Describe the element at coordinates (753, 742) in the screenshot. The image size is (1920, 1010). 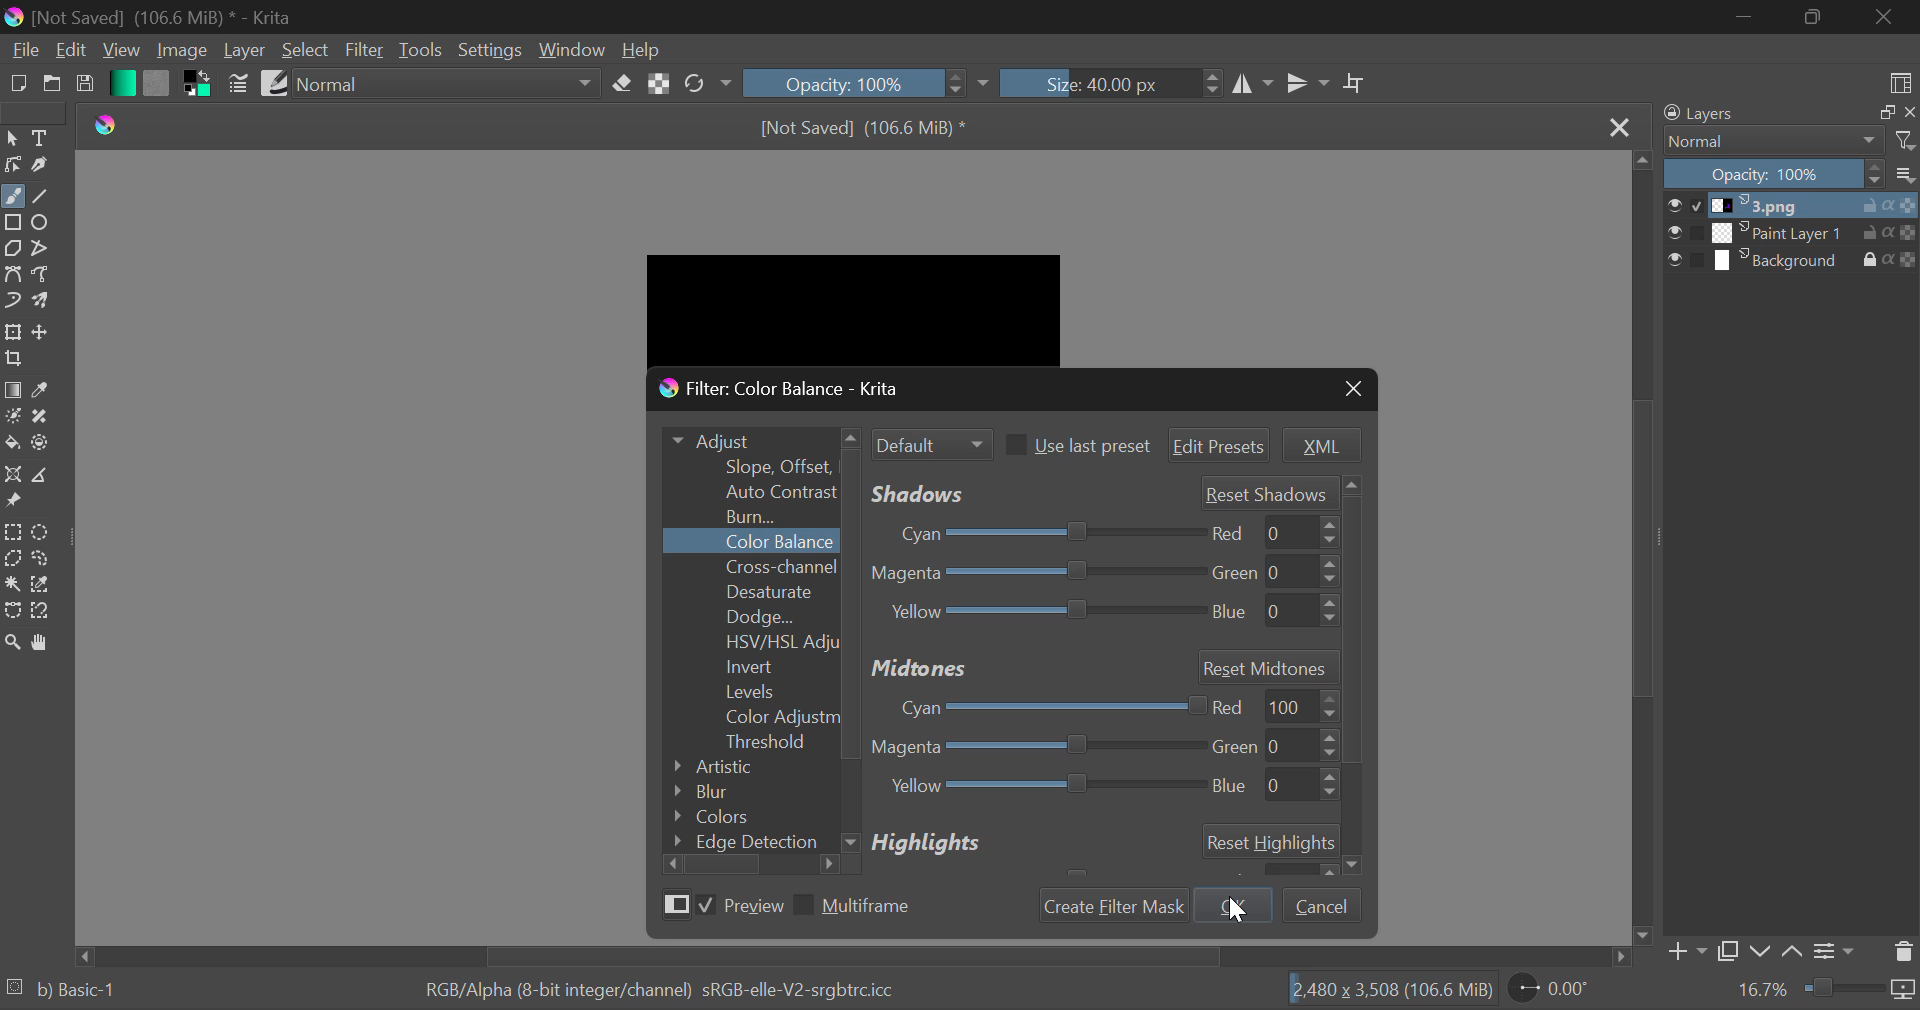
I see `Threshold` at that location.